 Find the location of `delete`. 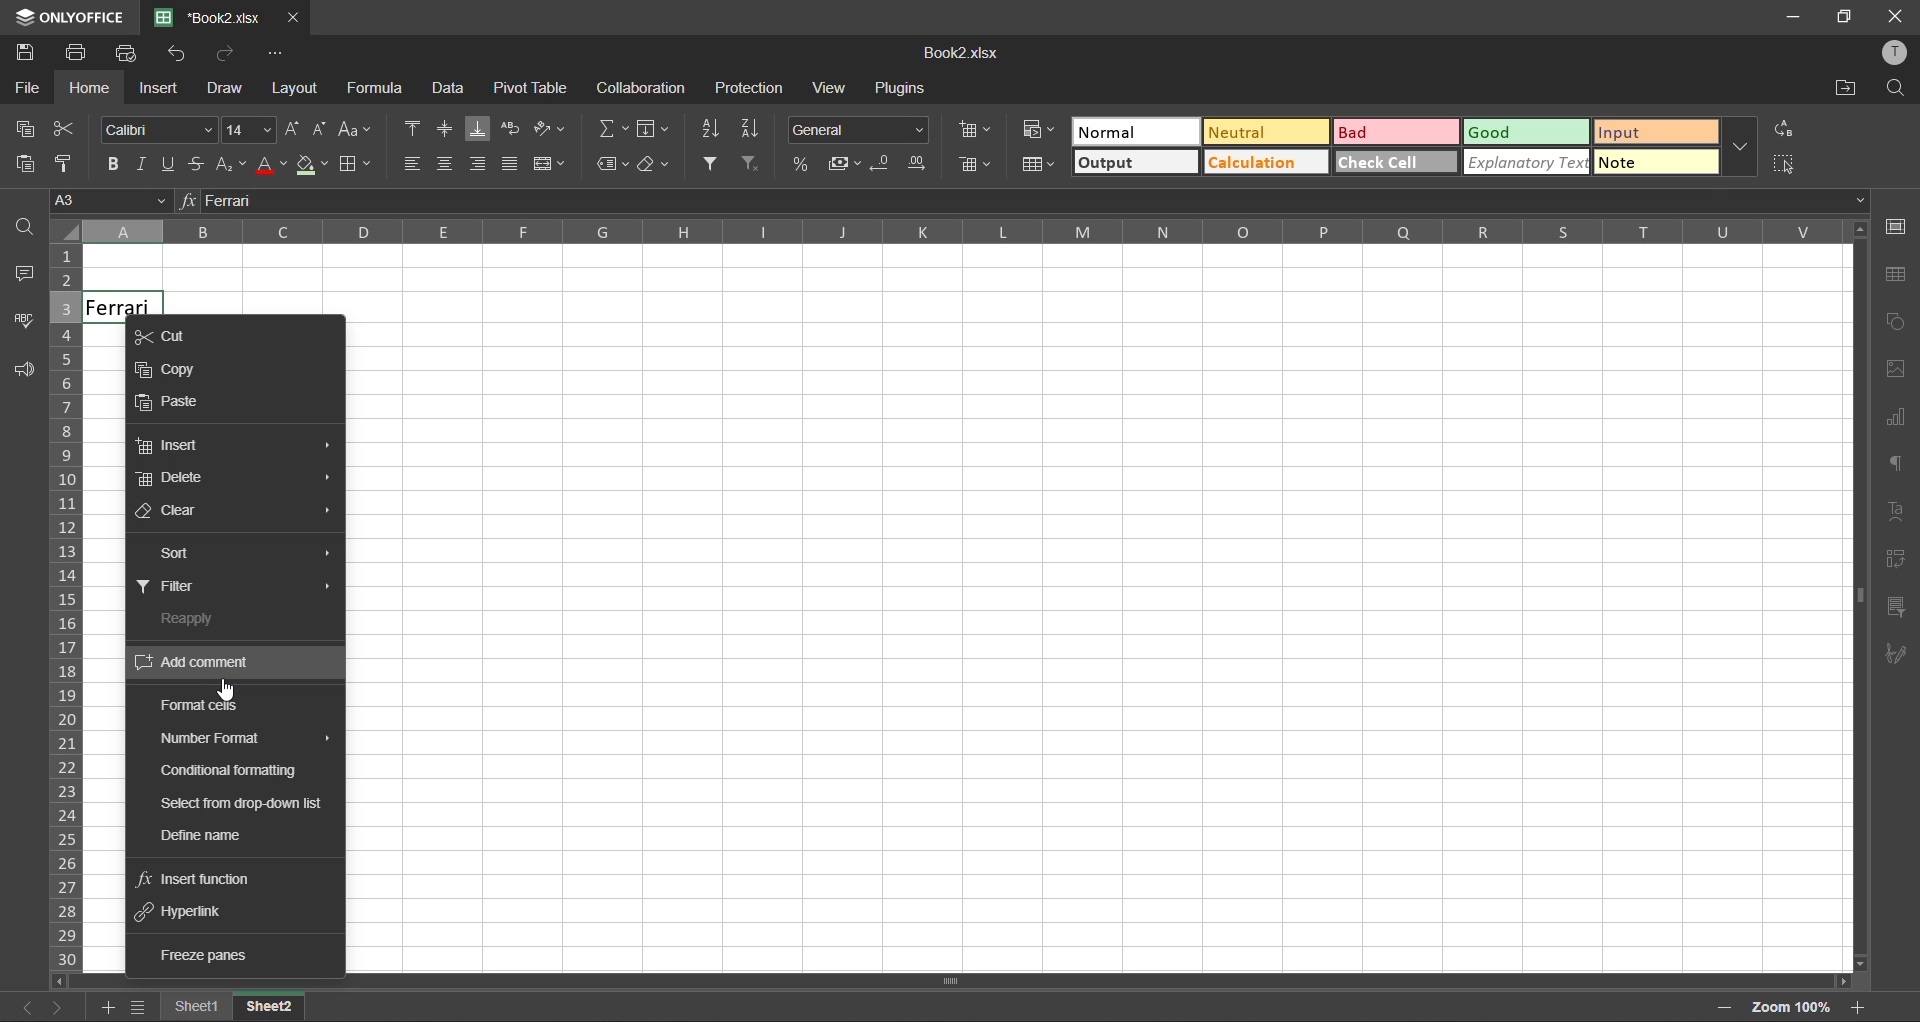

delete is located at coordinates (180, 480).